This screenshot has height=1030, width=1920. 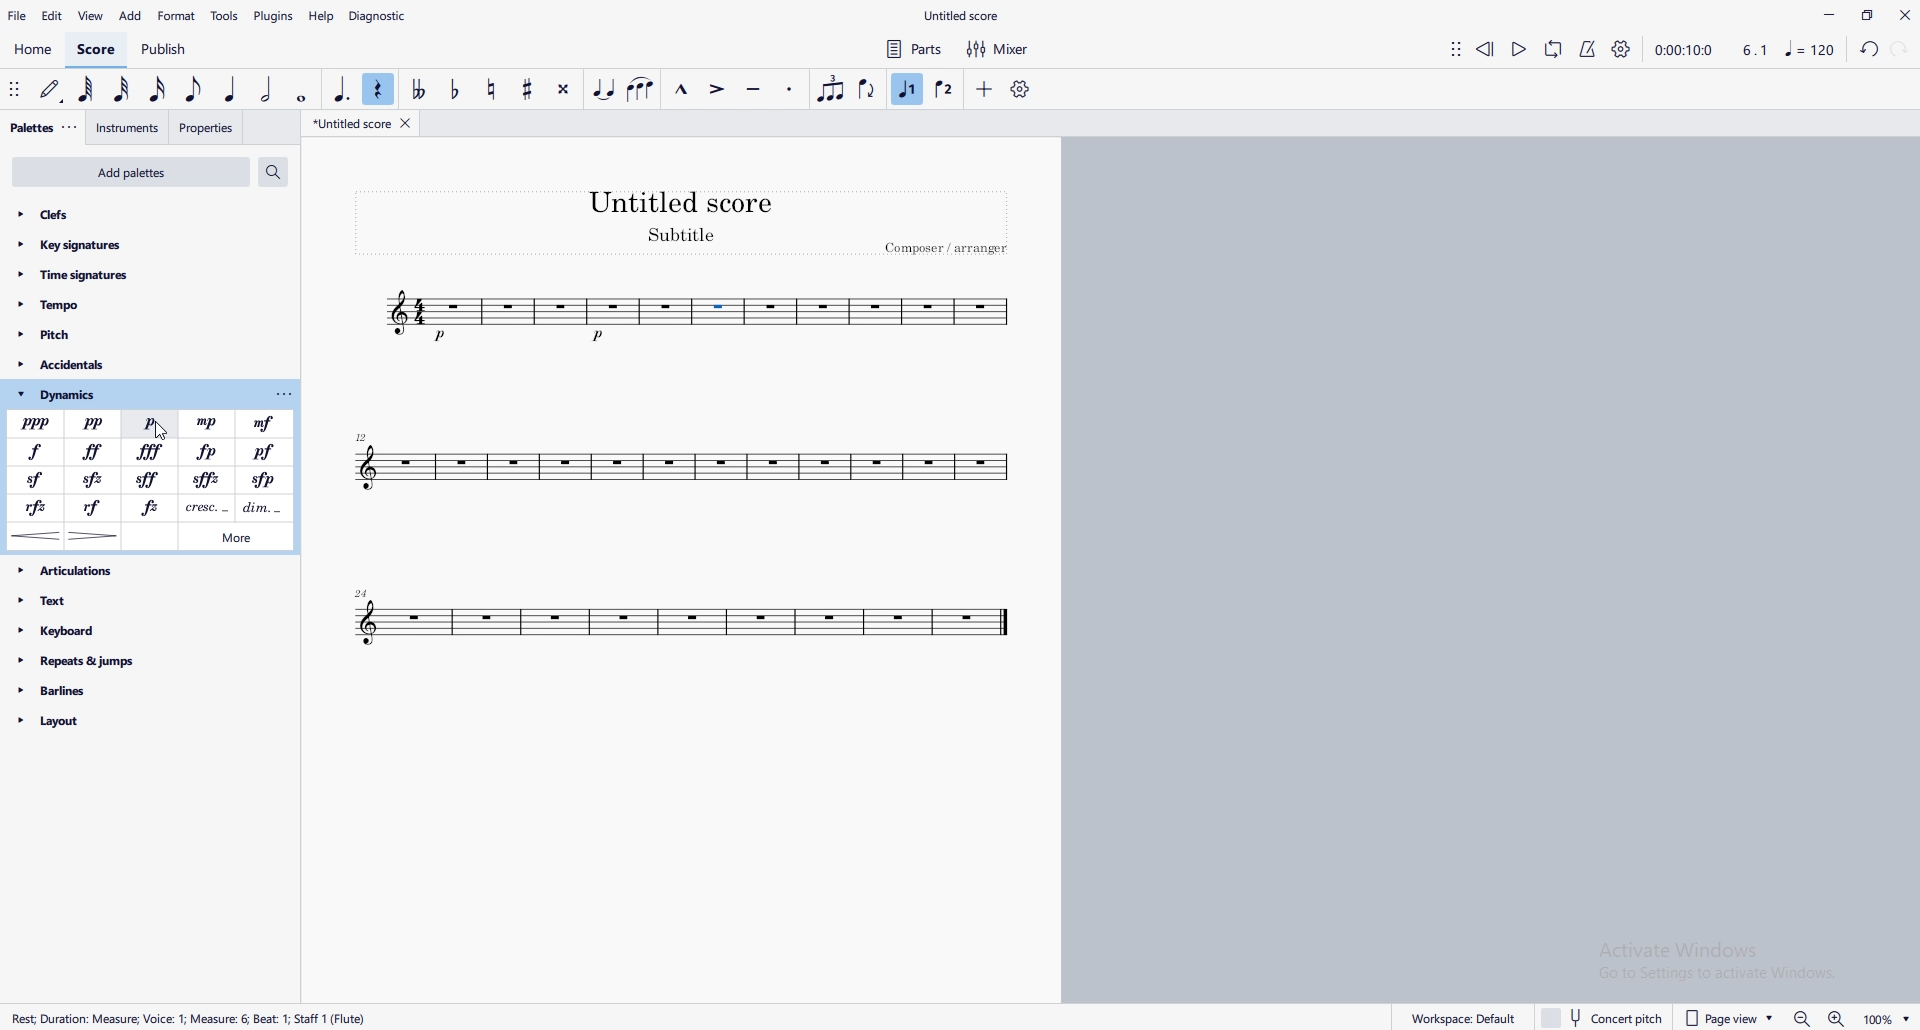 I want to click on 4.1, so click(x=1753, y=48).